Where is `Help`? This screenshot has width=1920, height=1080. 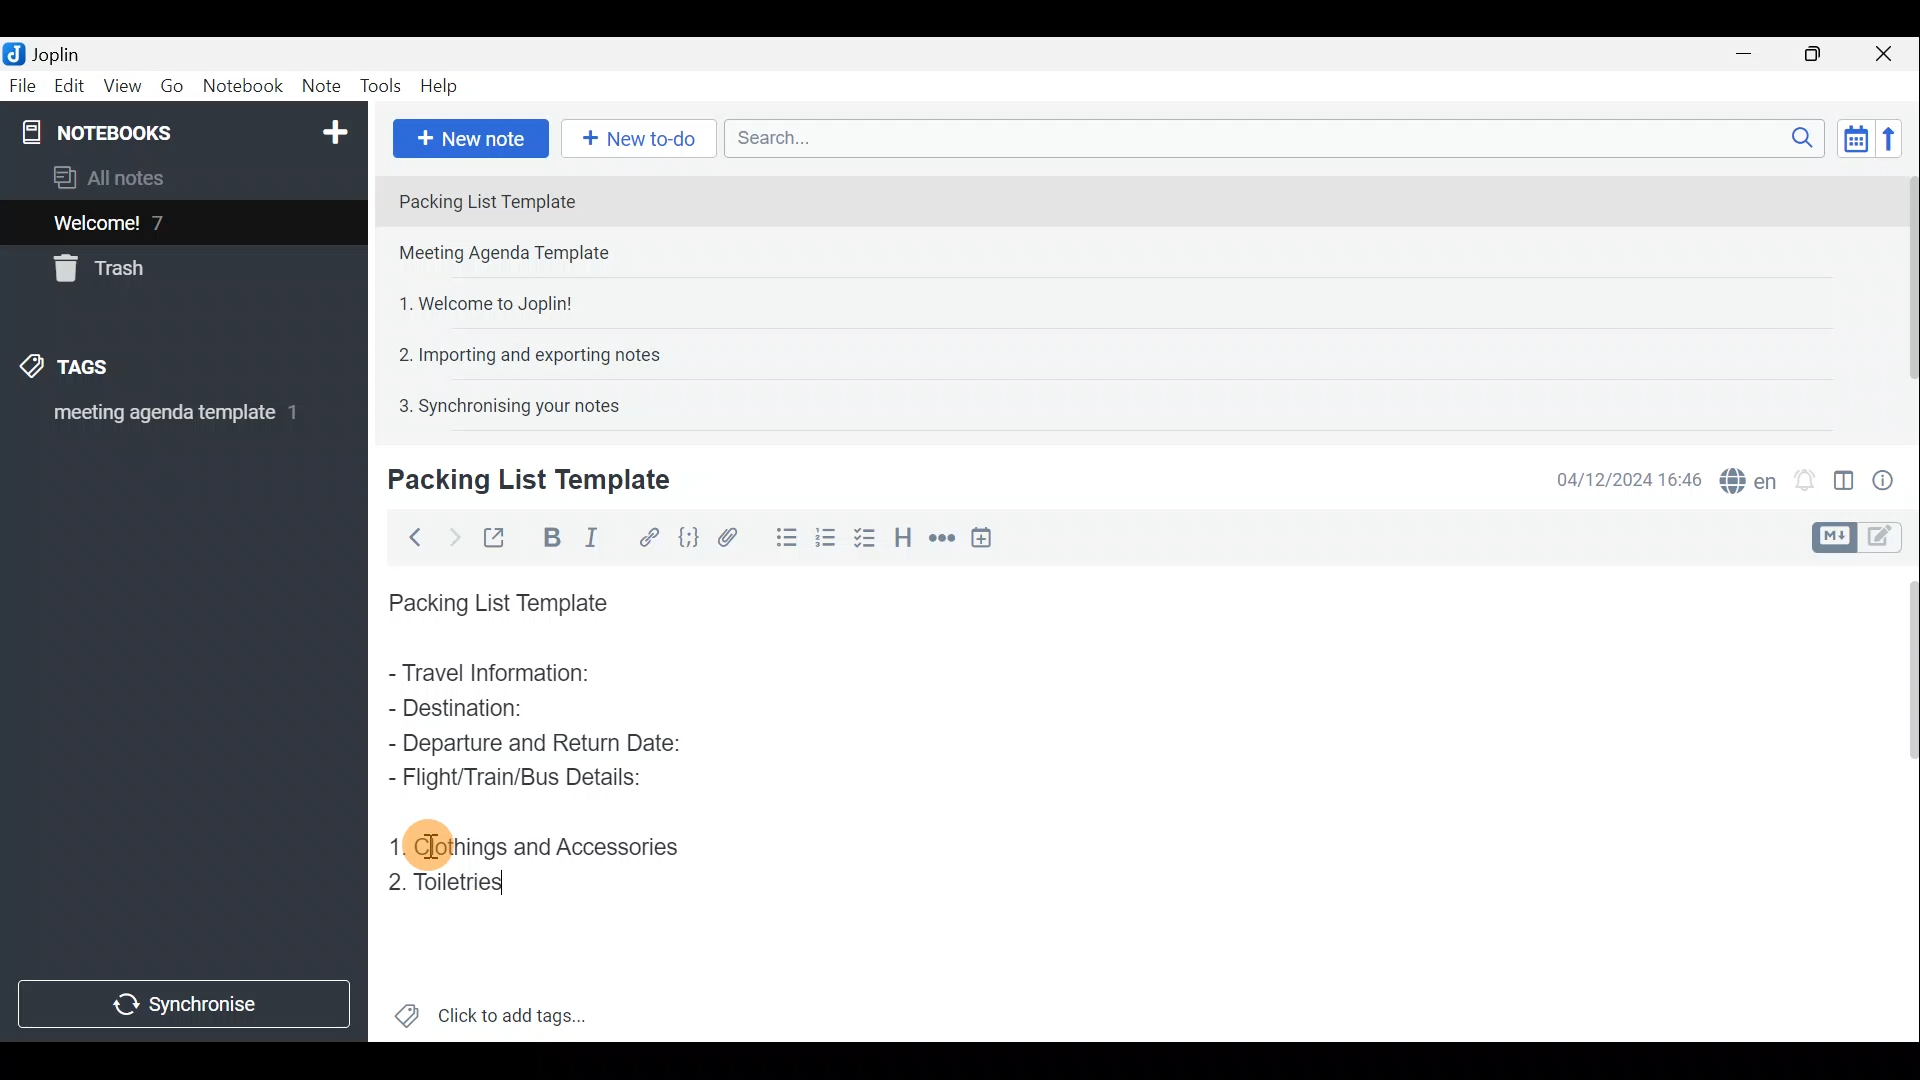 Help is located at coordinates (442, 88).